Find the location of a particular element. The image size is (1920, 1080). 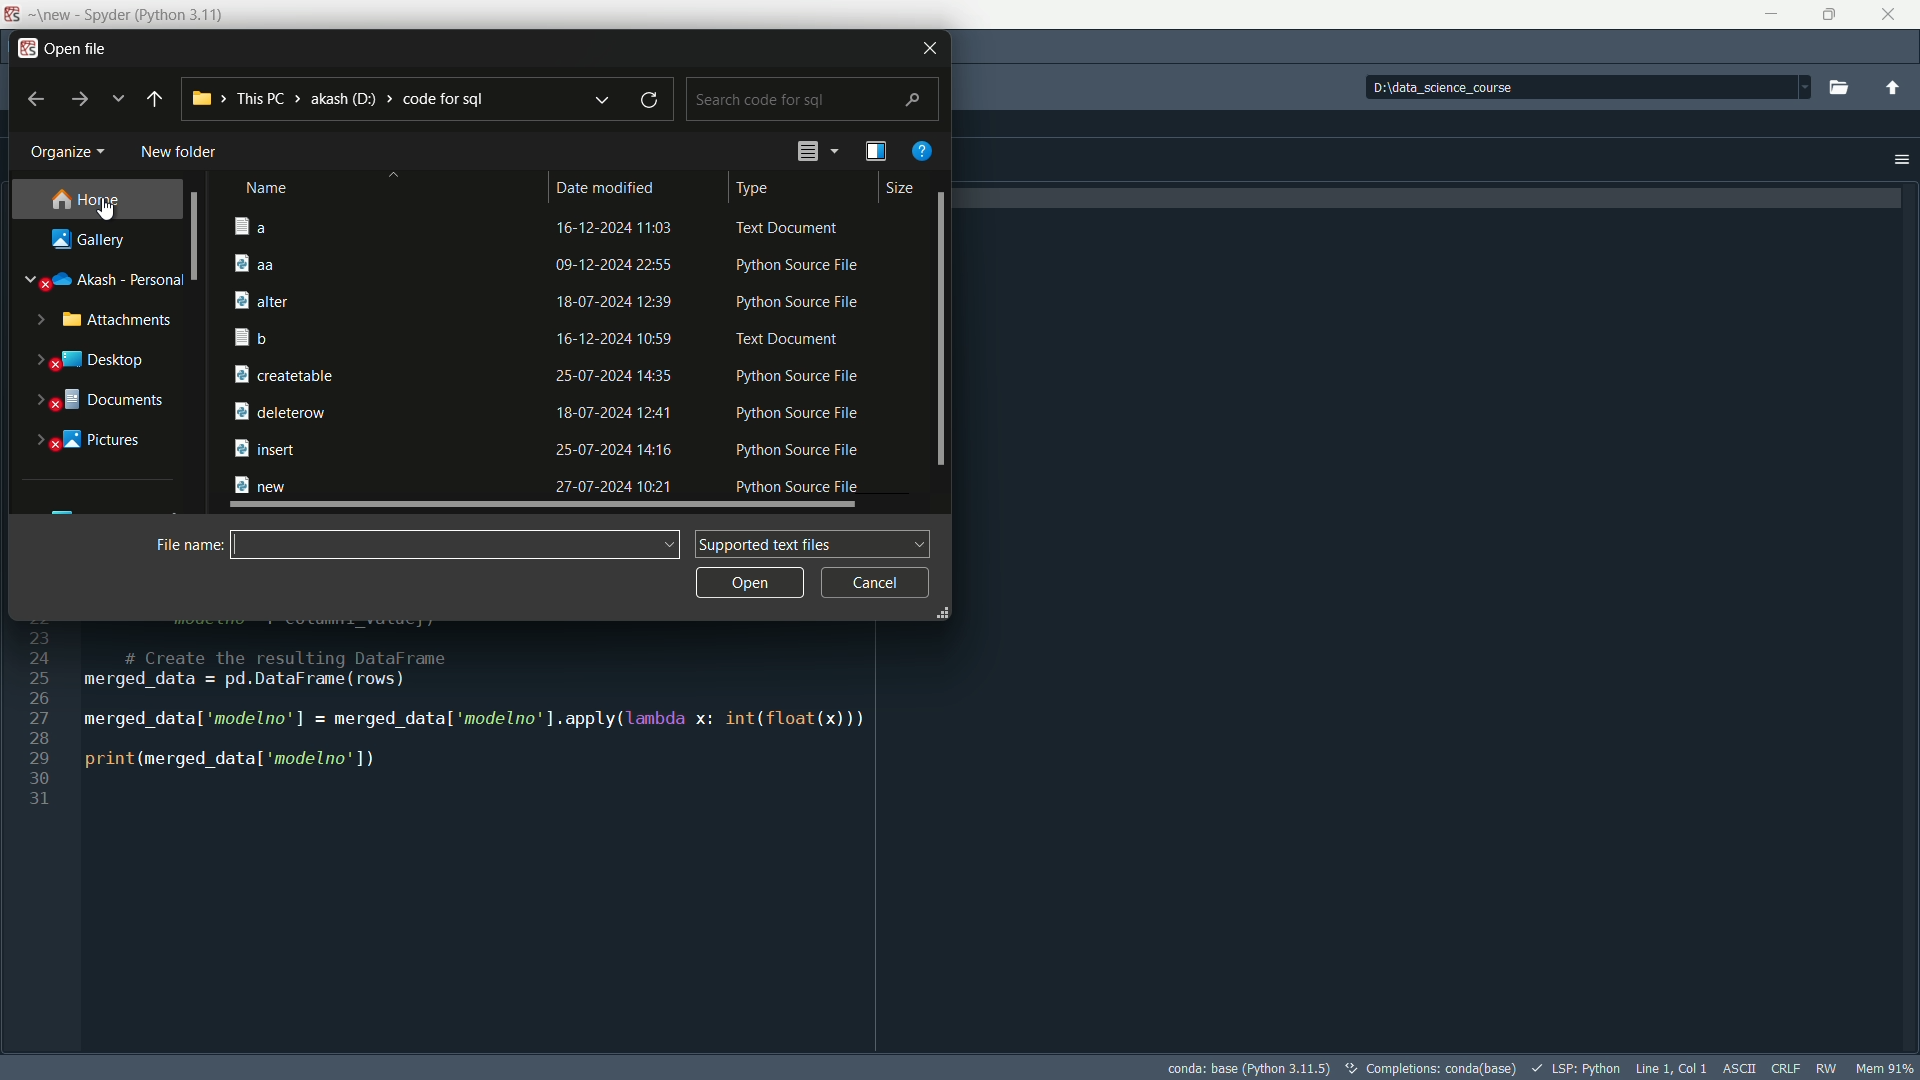

dropdown is located at coordinates (604, 100).